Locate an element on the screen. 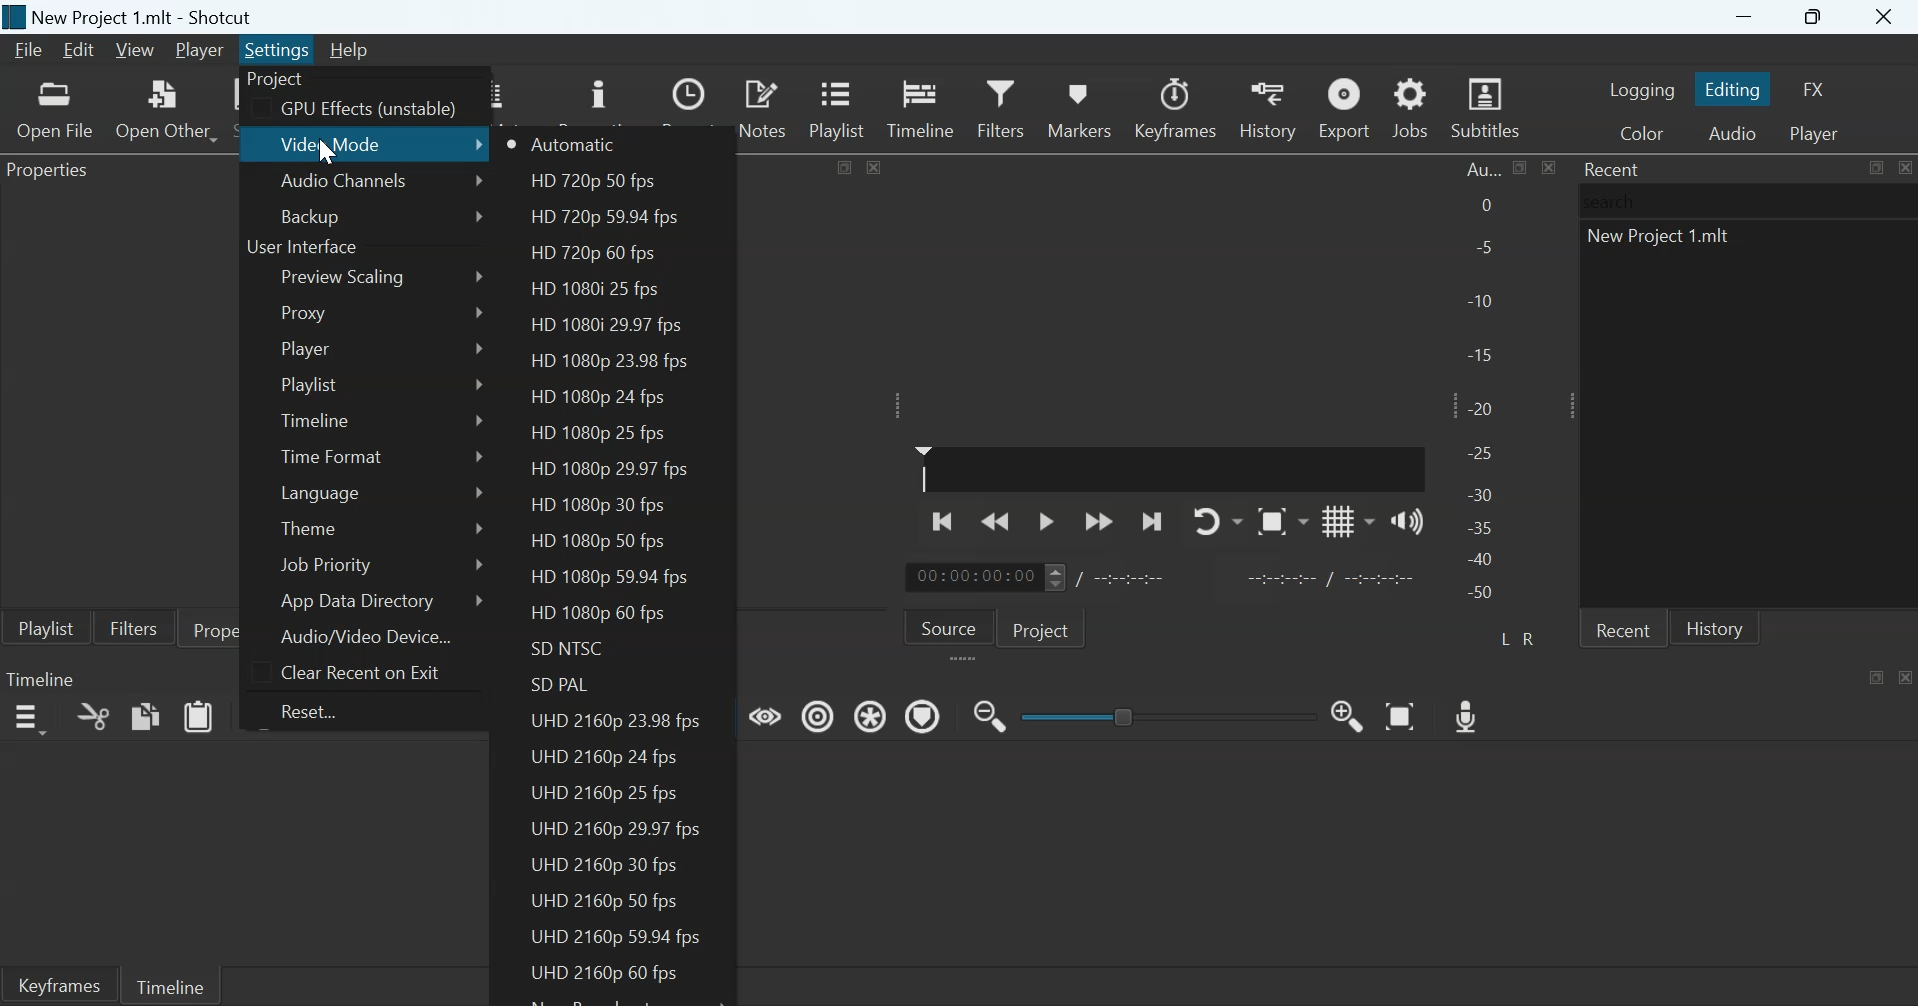  New Project 1.mlt - Shotcut is located at coordinates (145, 17).